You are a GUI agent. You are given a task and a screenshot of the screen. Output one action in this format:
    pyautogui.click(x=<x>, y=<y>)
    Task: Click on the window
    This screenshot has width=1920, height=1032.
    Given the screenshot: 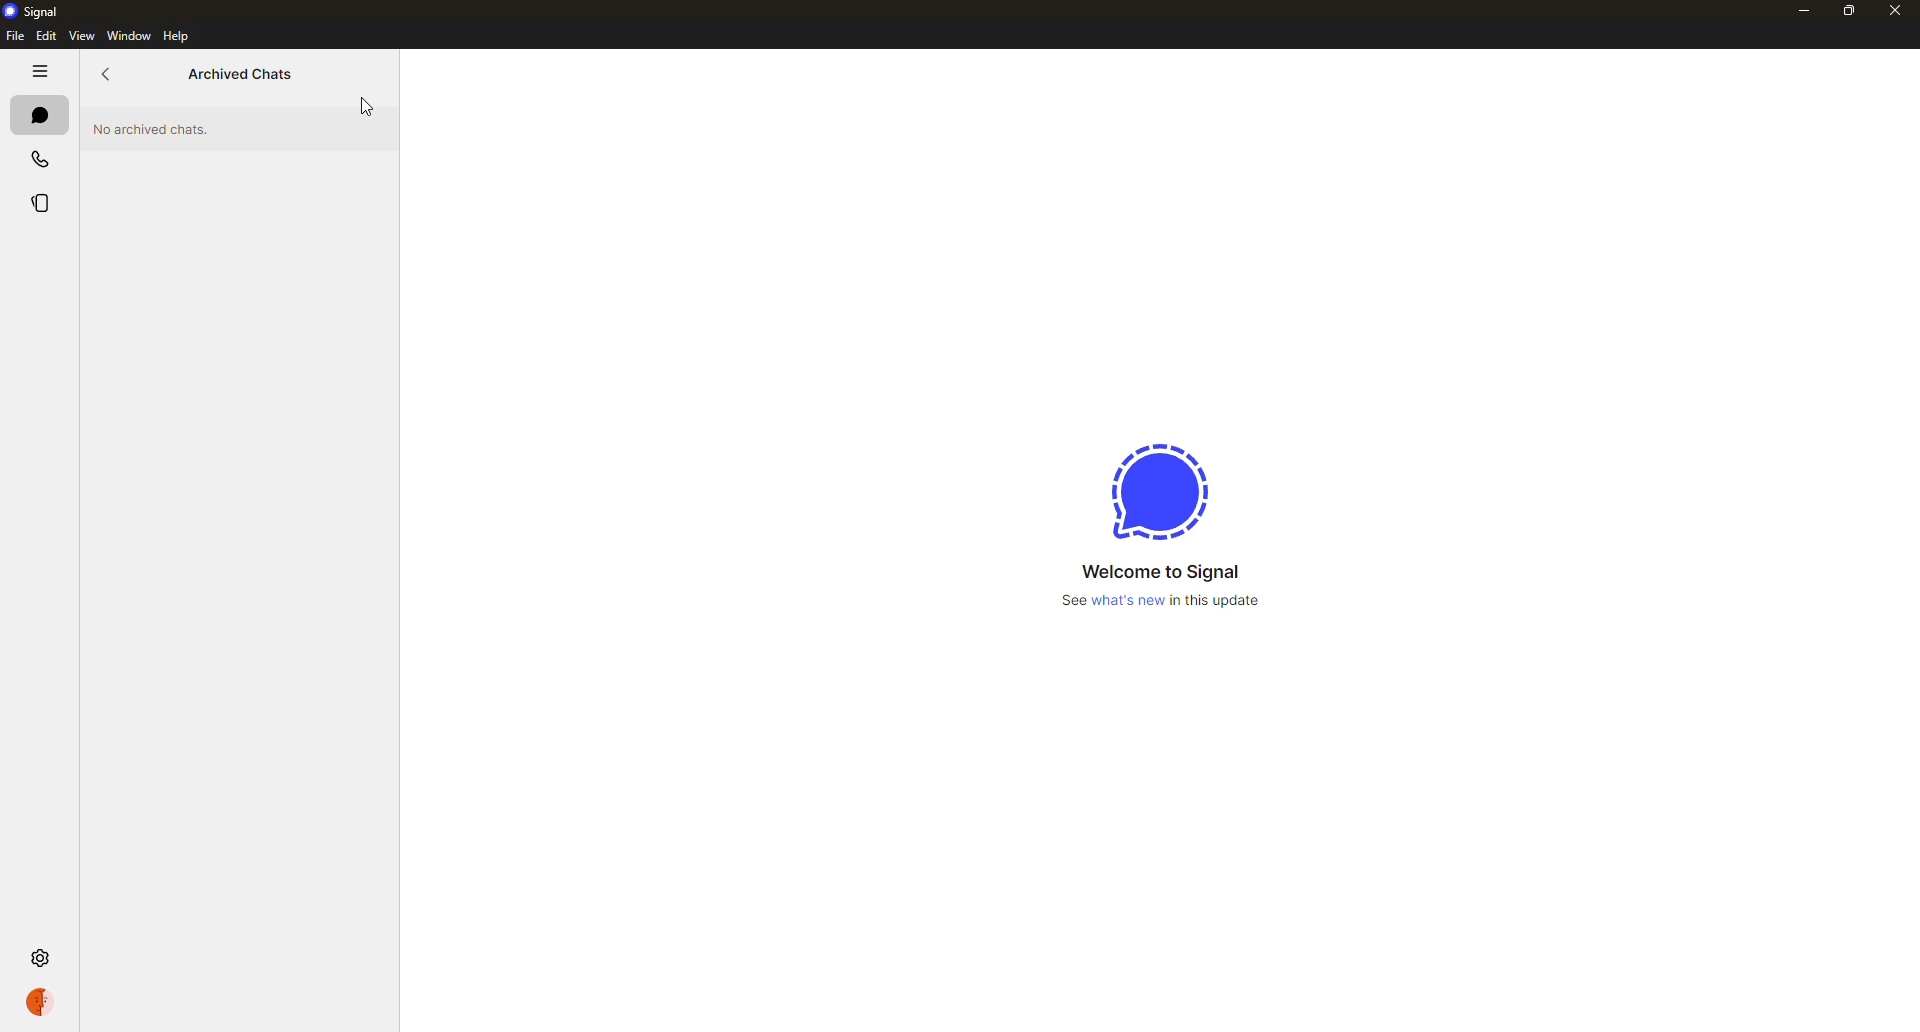 What is the action you would take?
    pyautogui.click(x=130, y=35)
    